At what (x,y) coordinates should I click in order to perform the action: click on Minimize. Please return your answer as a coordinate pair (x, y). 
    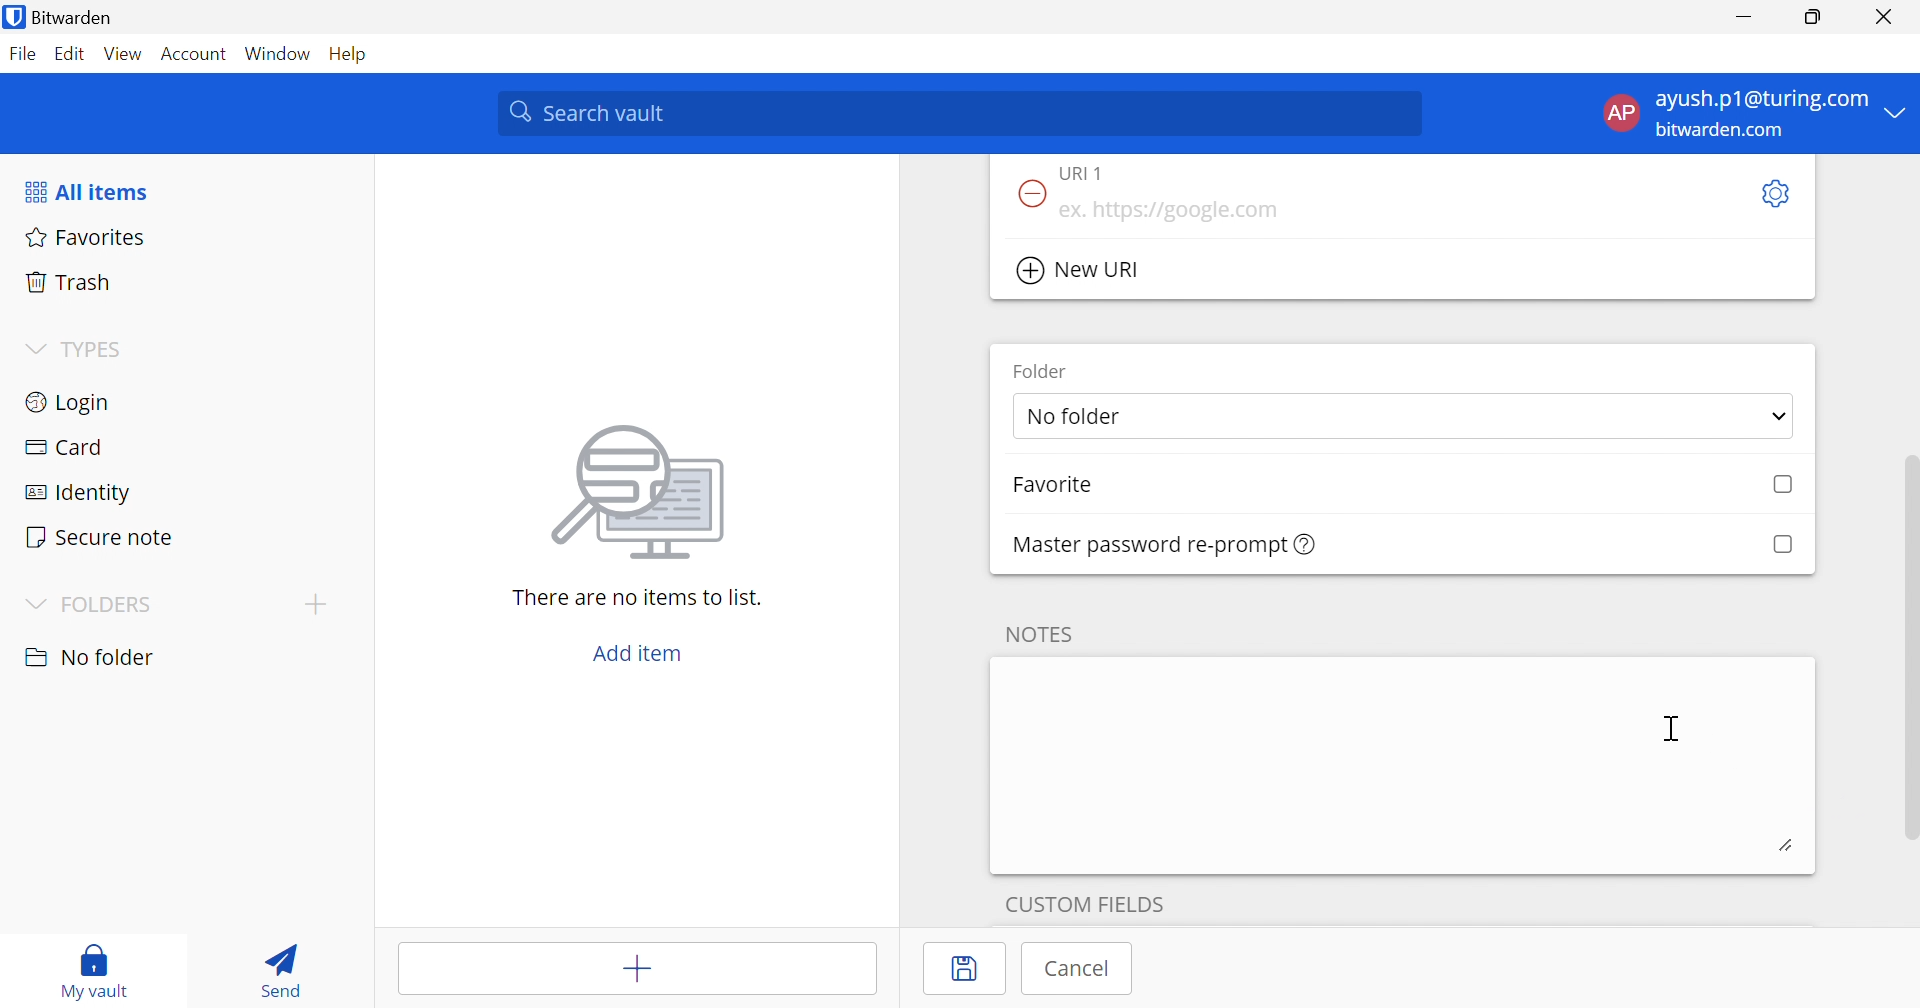
    Looking at the image, I should click on (1744, 18).